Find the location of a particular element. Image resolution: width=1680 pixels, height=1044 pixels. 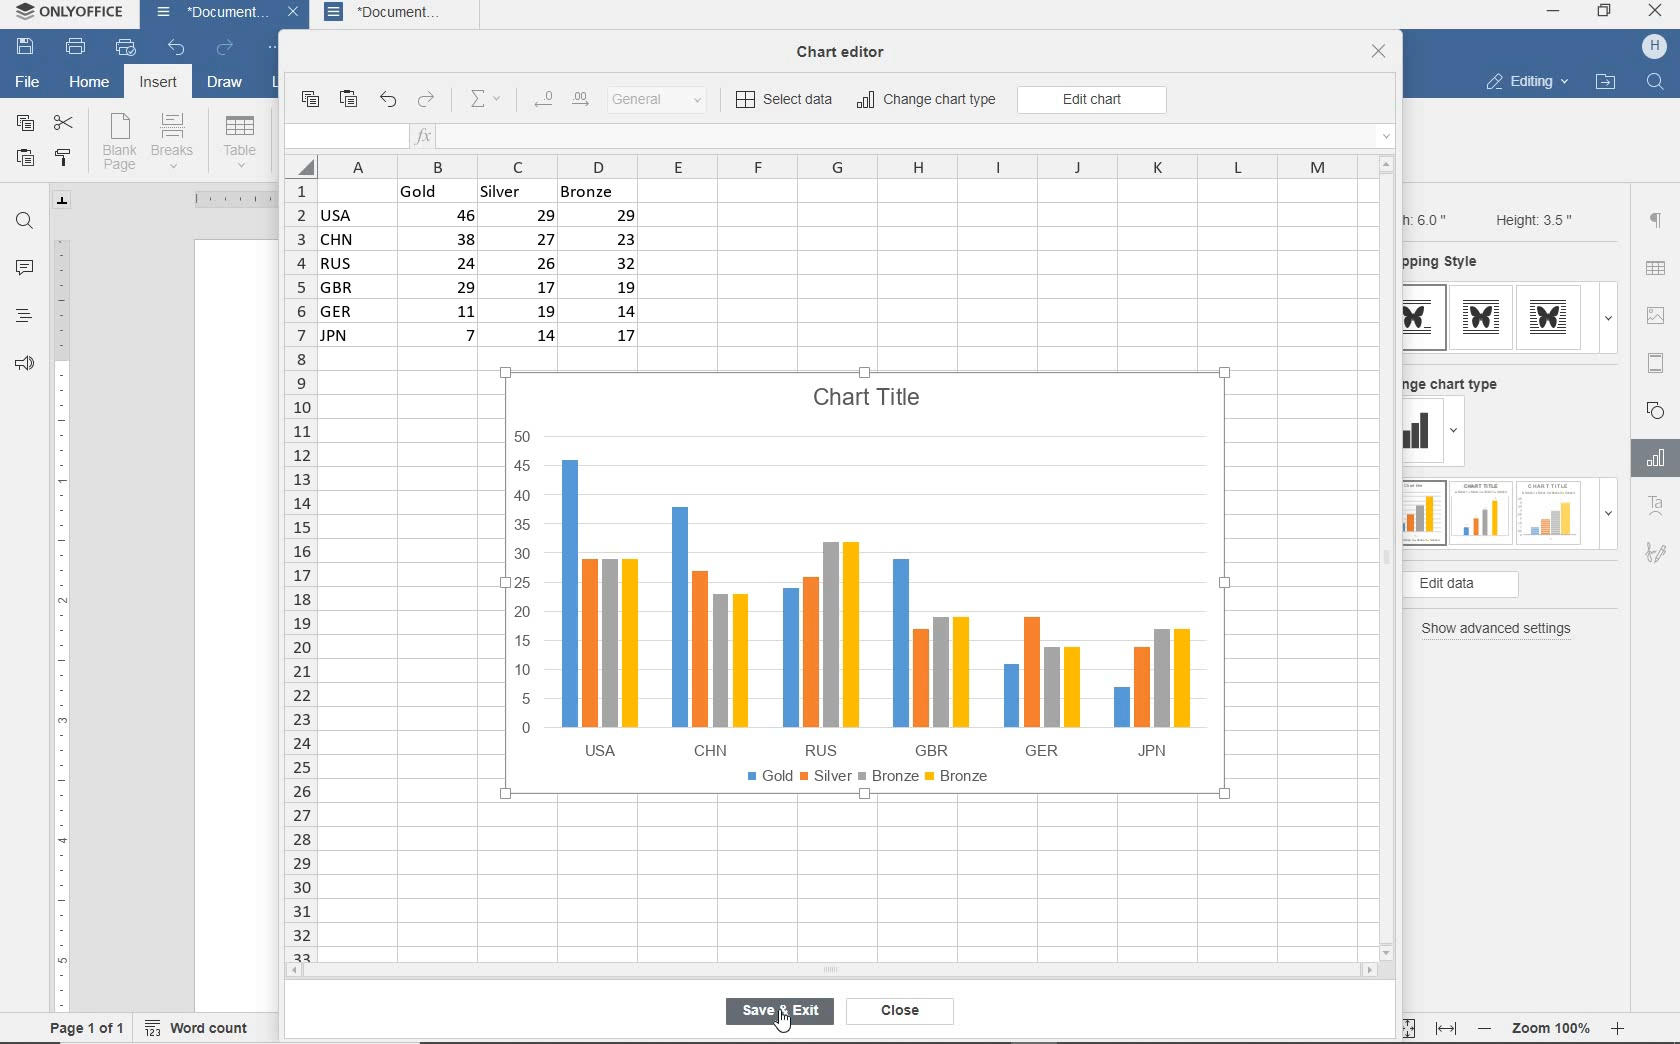

document name is located at coordinates (206, 15).